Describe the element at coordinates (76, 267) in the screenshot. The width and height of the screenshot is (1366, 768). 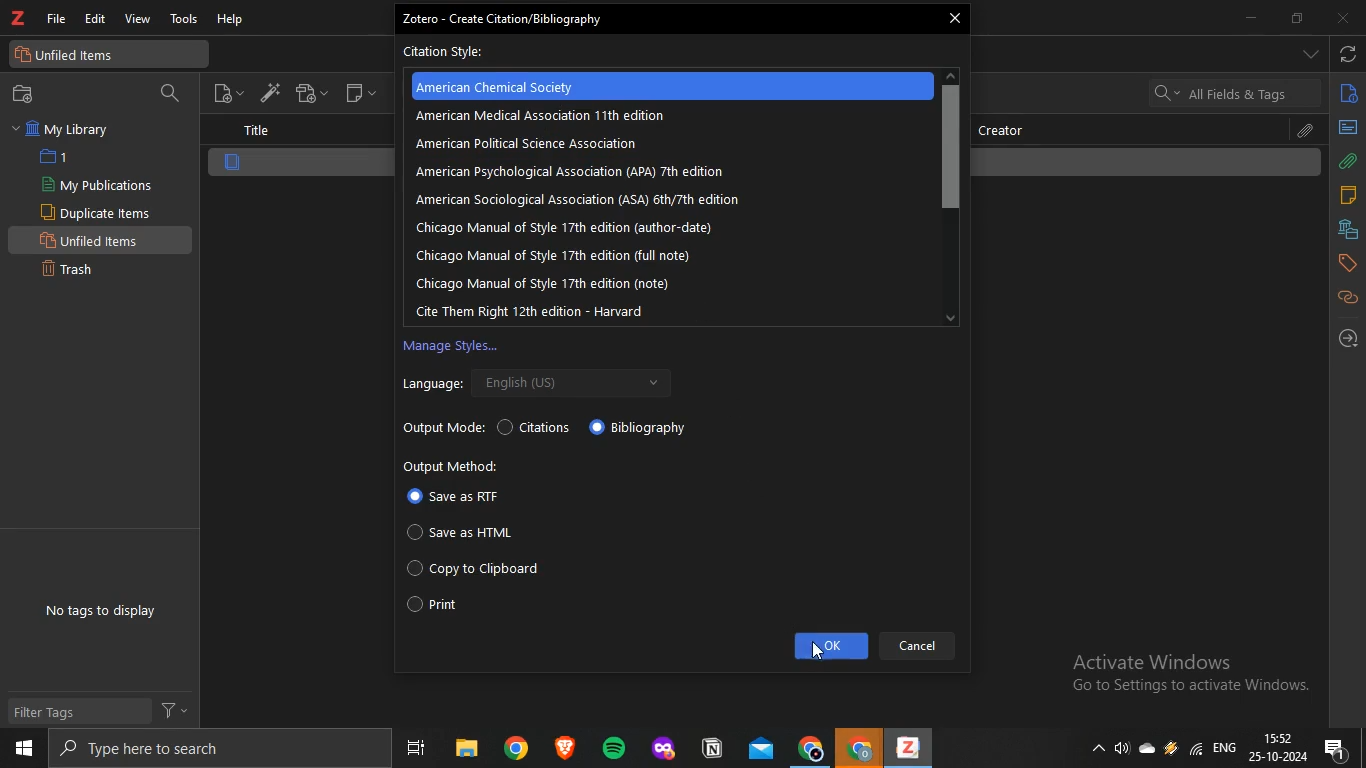
I see `Trash` at that location.